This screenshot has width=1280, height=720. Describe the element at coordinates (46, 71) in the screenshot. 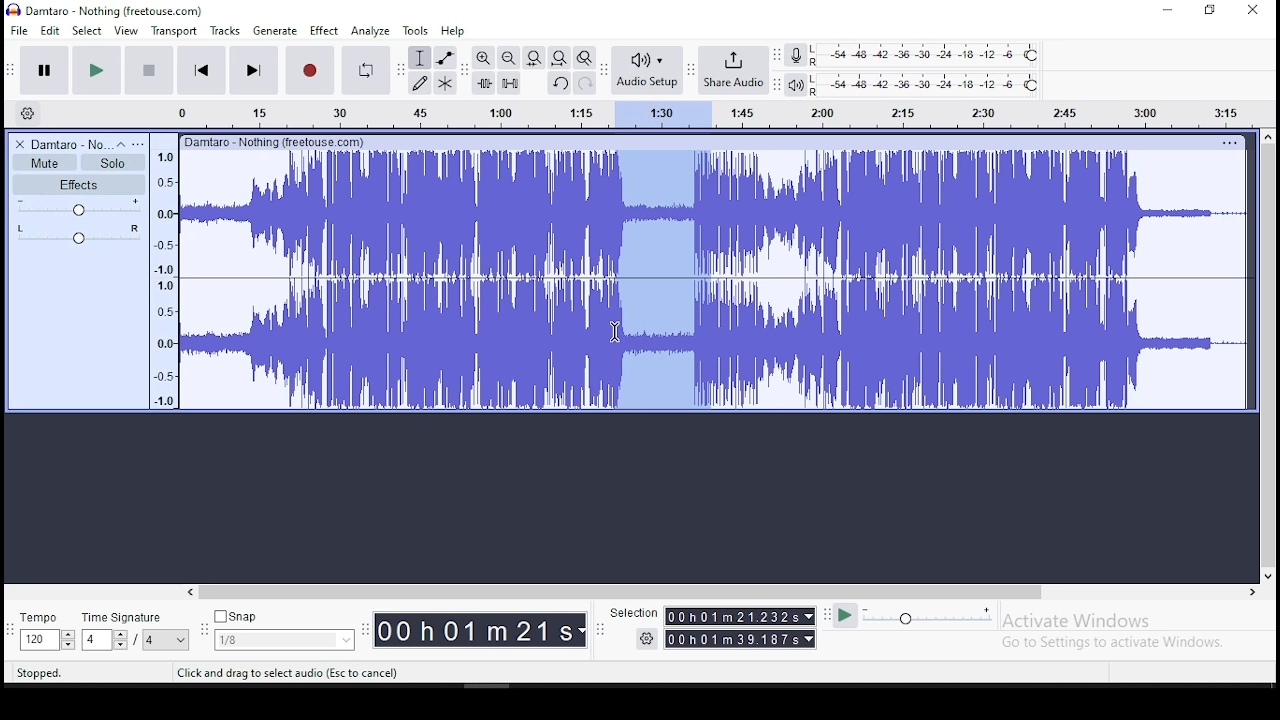

I see `pause` at that location.